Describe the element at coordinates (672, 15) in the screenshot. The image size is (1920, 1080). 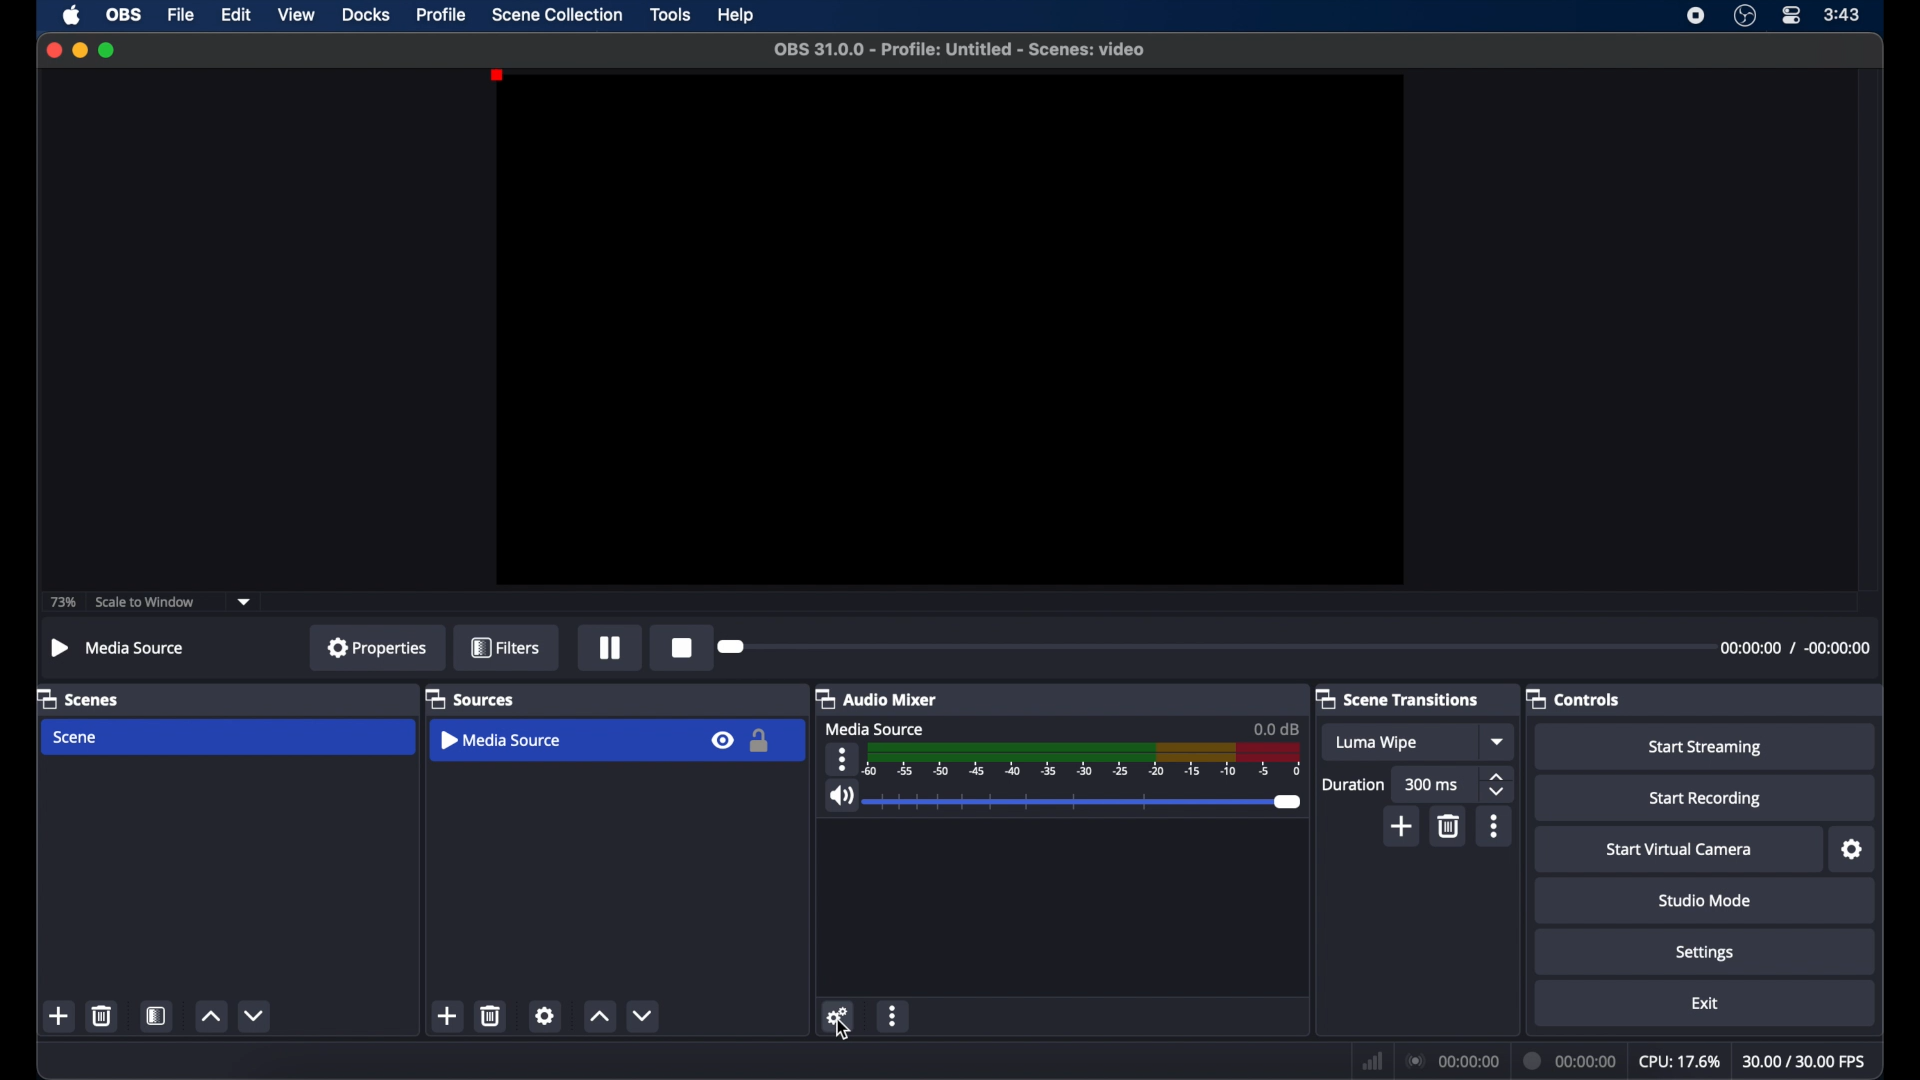
I see `tools` at that location.